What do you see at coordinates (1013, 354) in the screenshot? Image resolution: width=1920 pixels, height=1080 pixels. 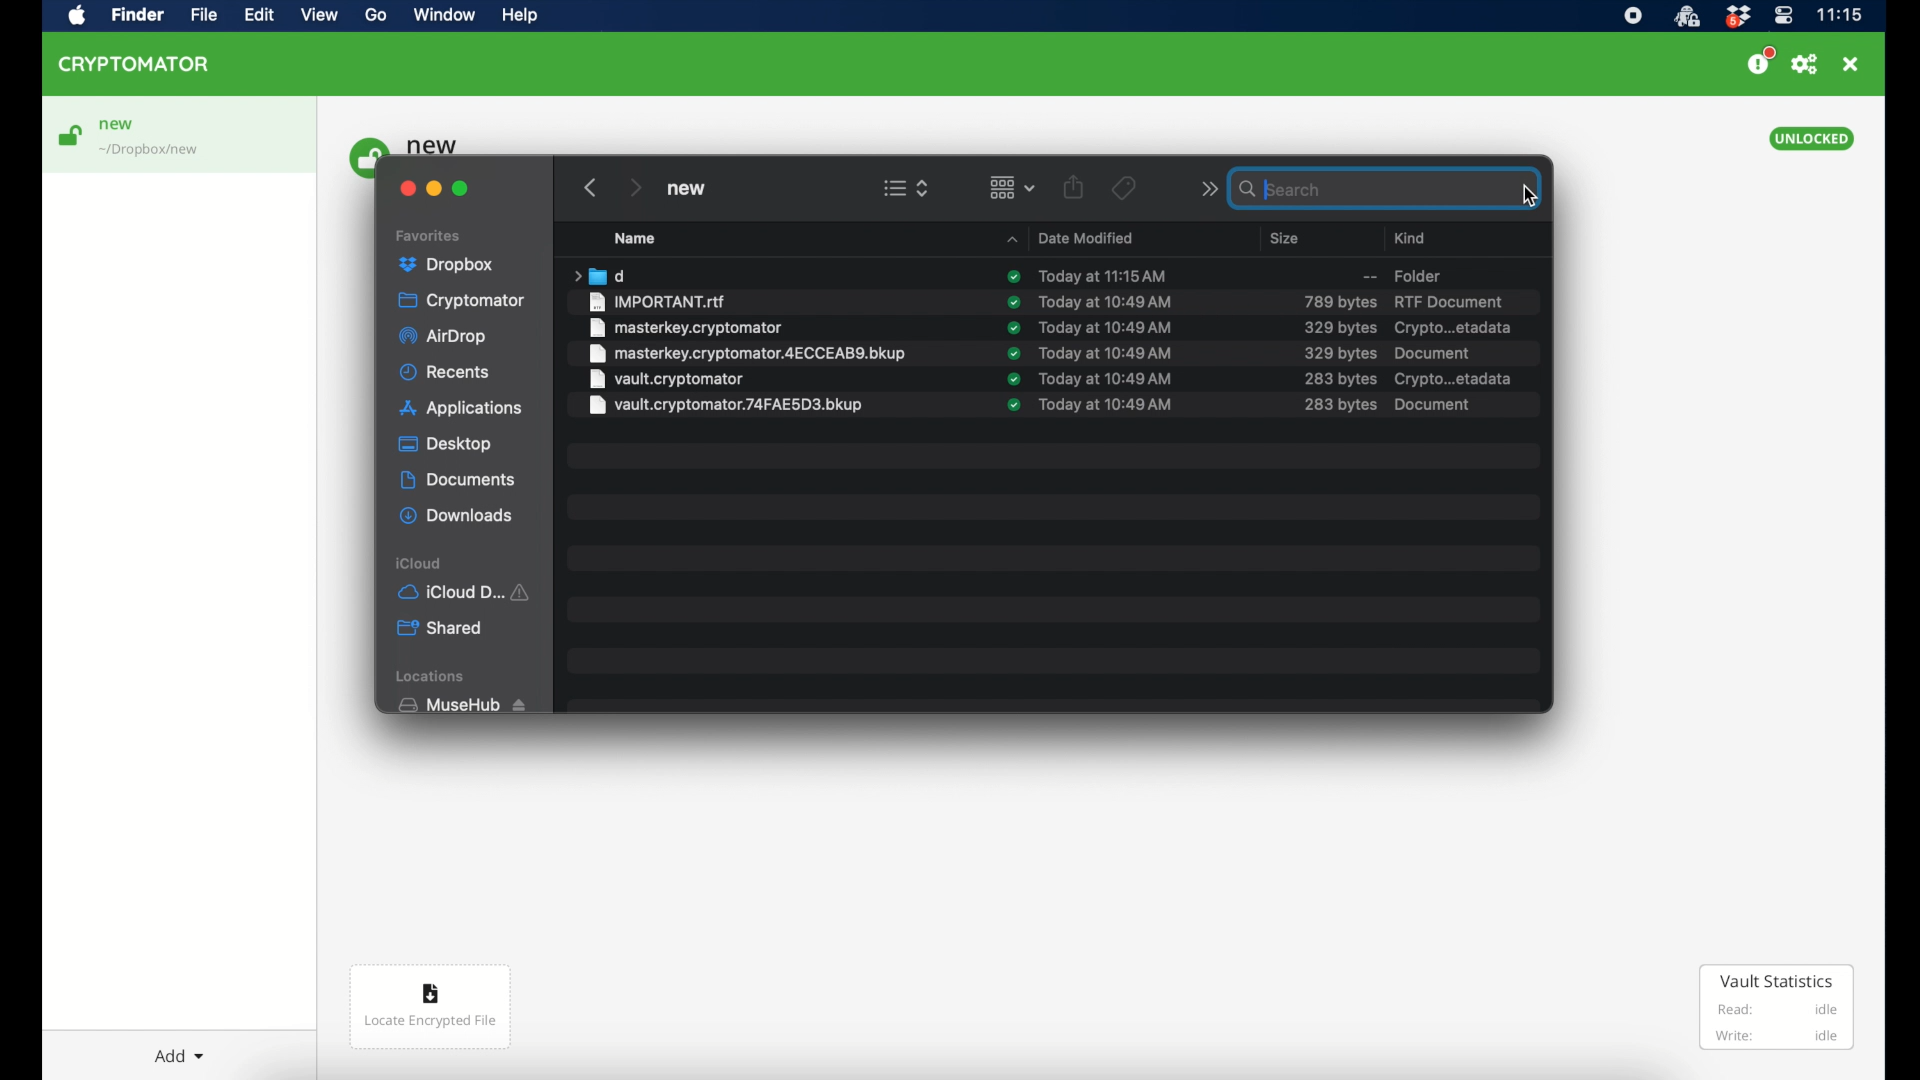 I see `sync` at bounding box center [1013, 354].